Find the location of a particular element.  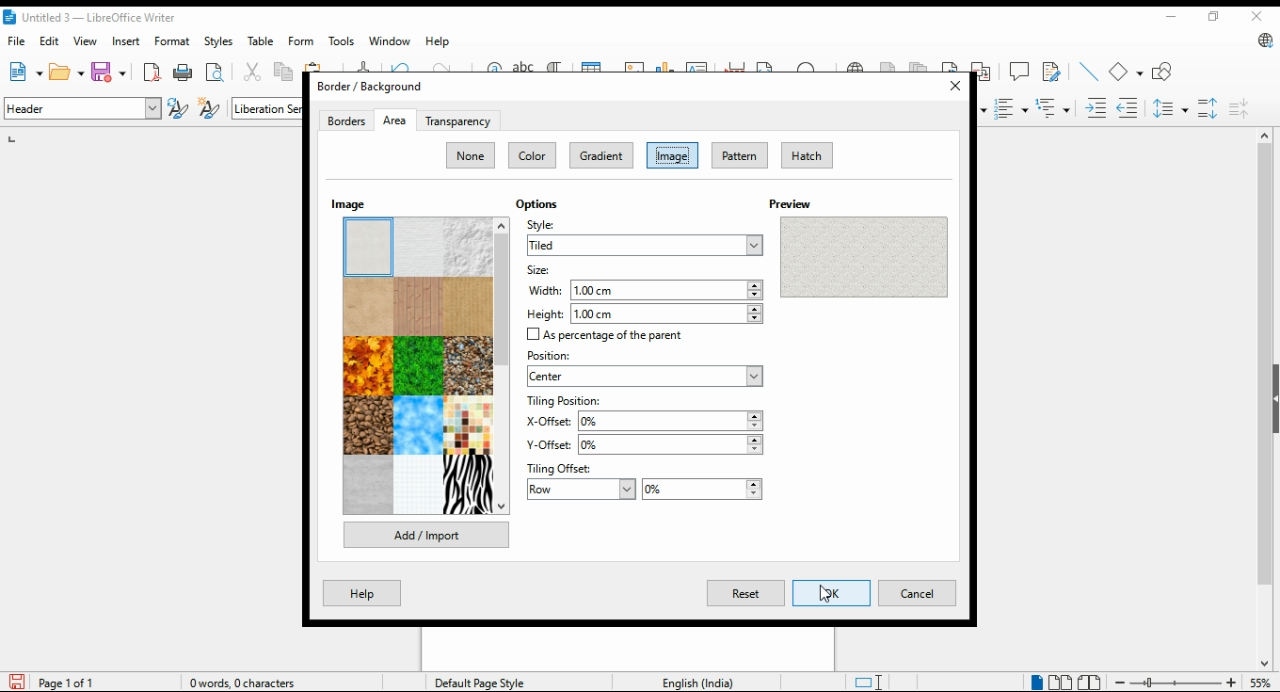

insert textbox is located at coordinates (698, 65).